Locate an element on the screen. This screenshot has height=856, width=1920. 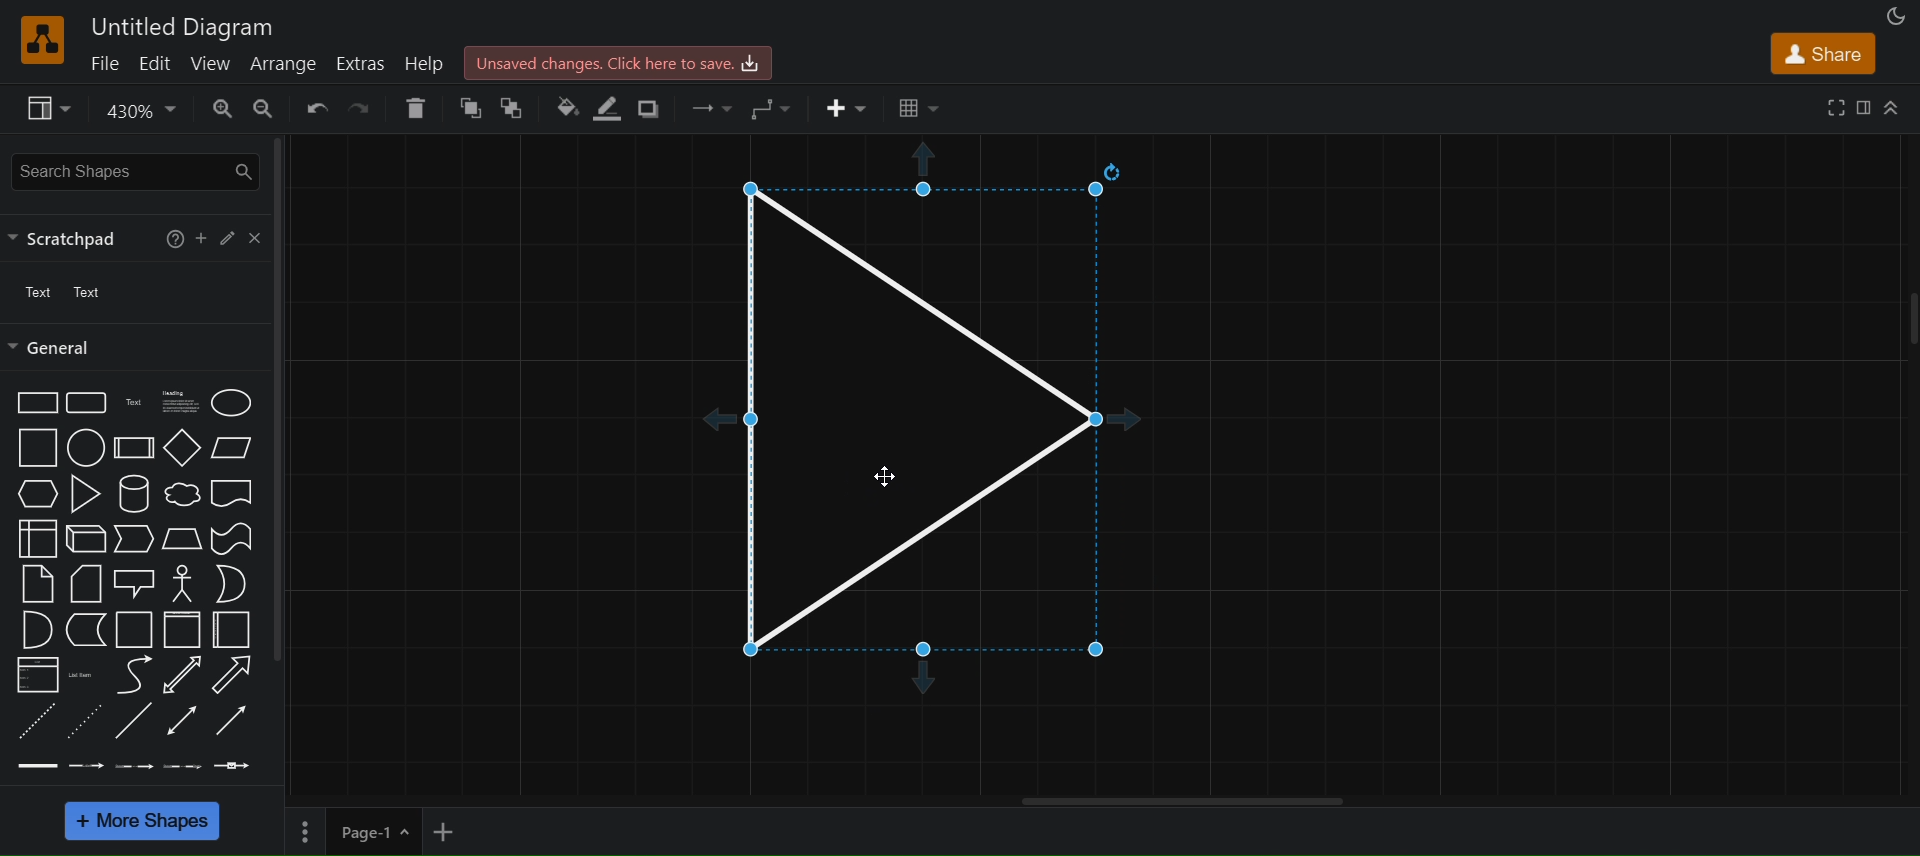
vertical scroll bar is located at coordinates (278, 399).